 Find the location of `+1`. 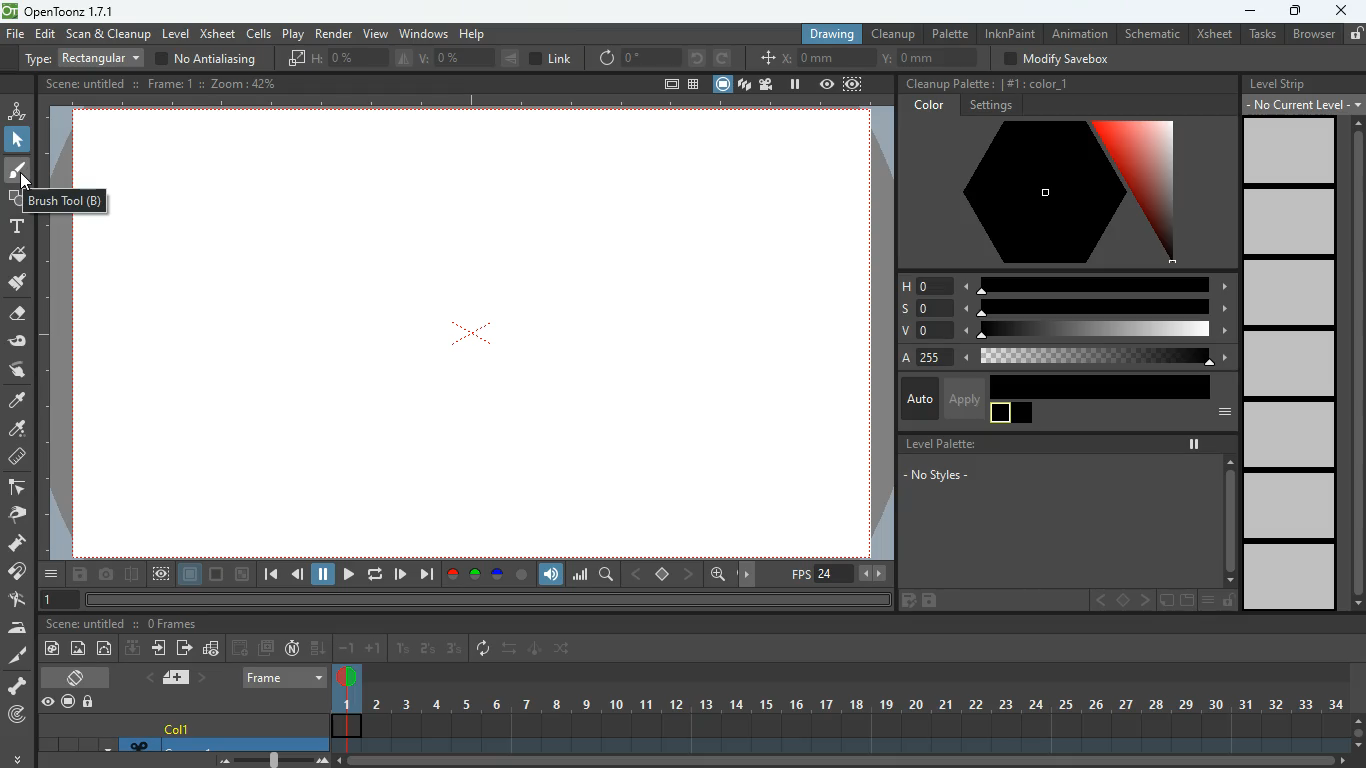

+1 is located at coordinates (374, 649).